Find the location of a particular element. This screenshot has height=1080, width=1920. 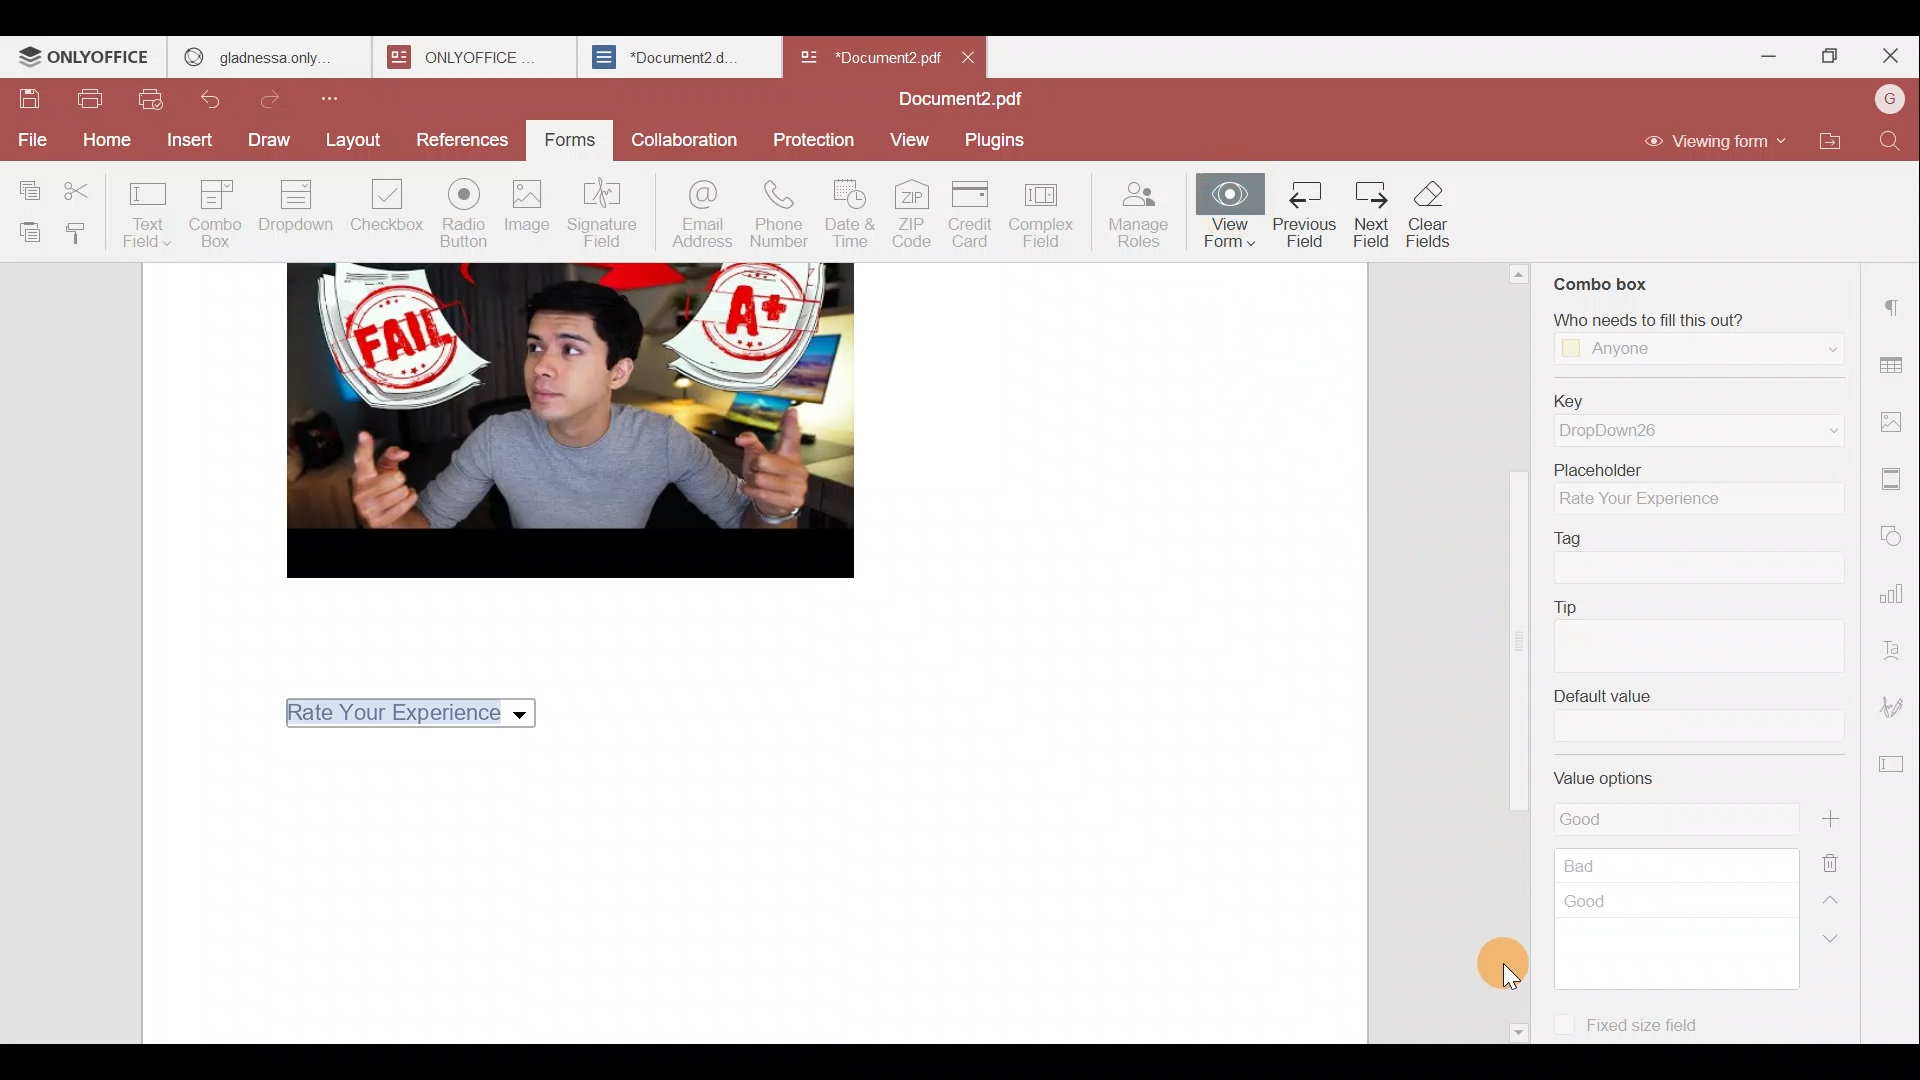

Protection is located at coordinates (812, 136).